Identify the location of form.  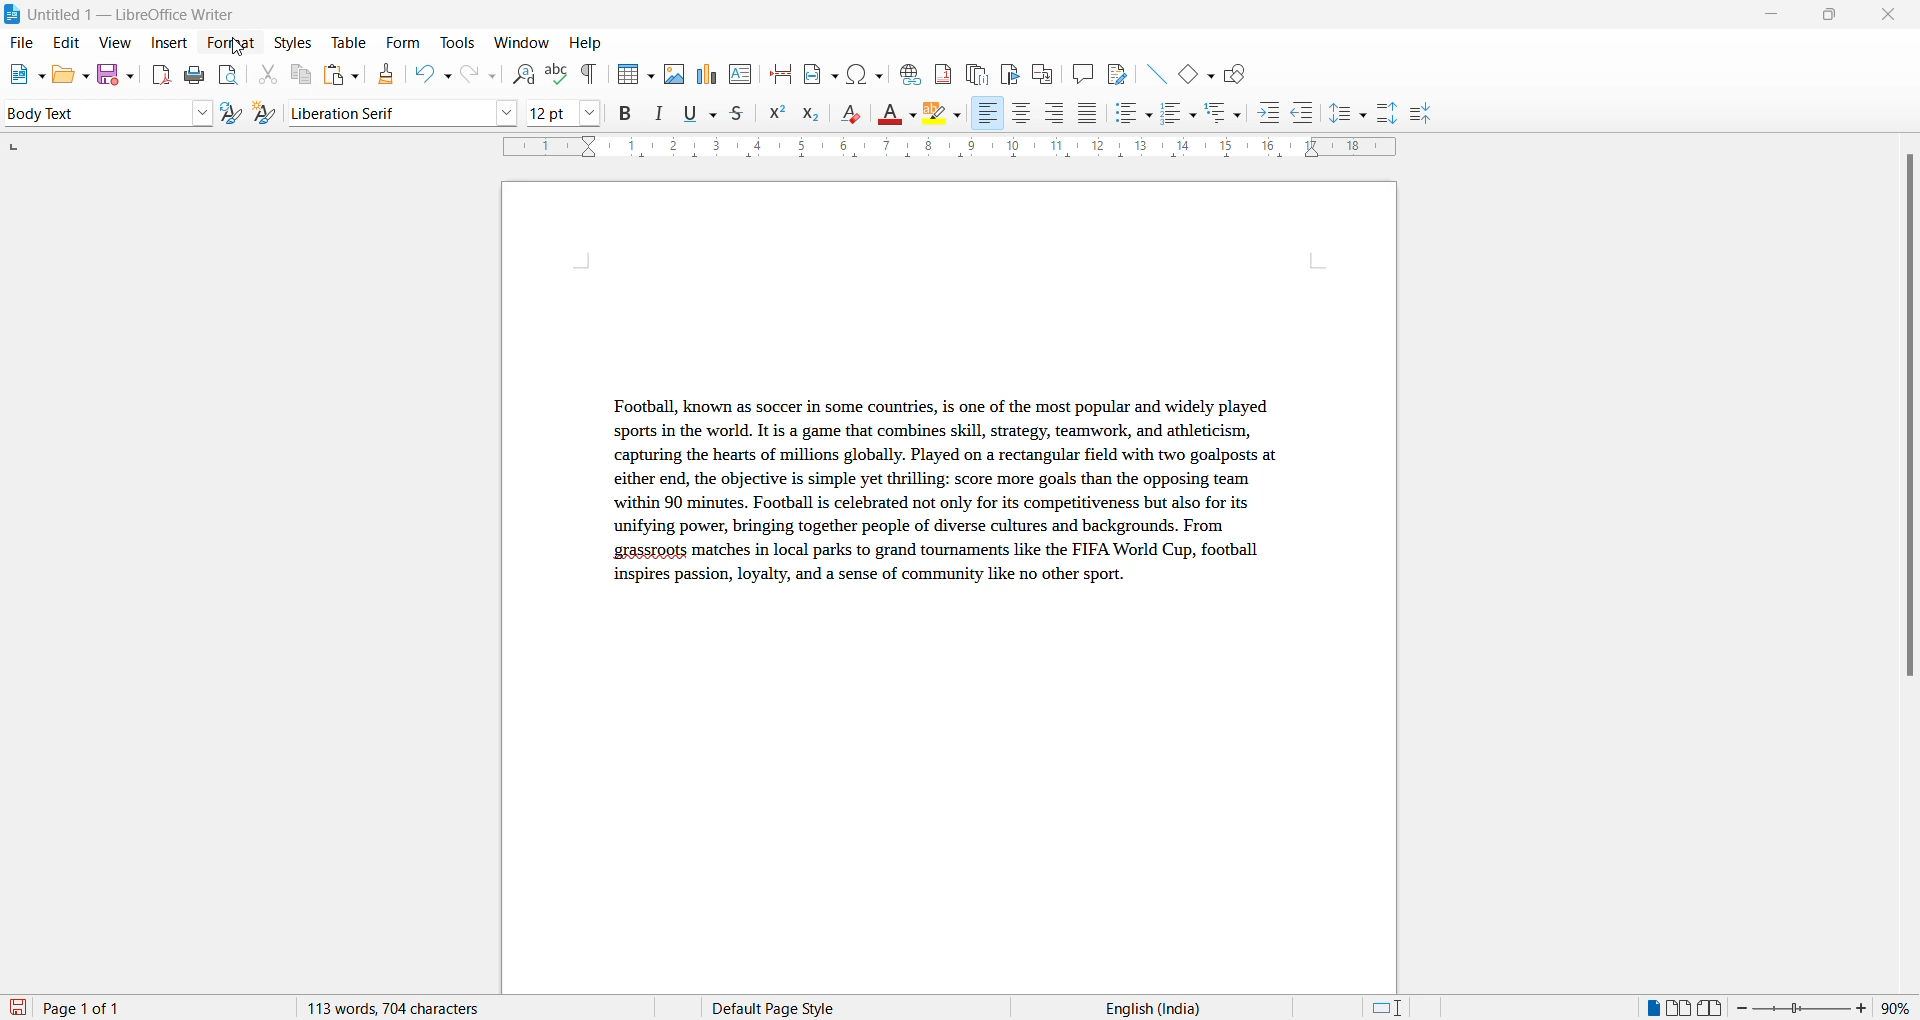
(403, 42).